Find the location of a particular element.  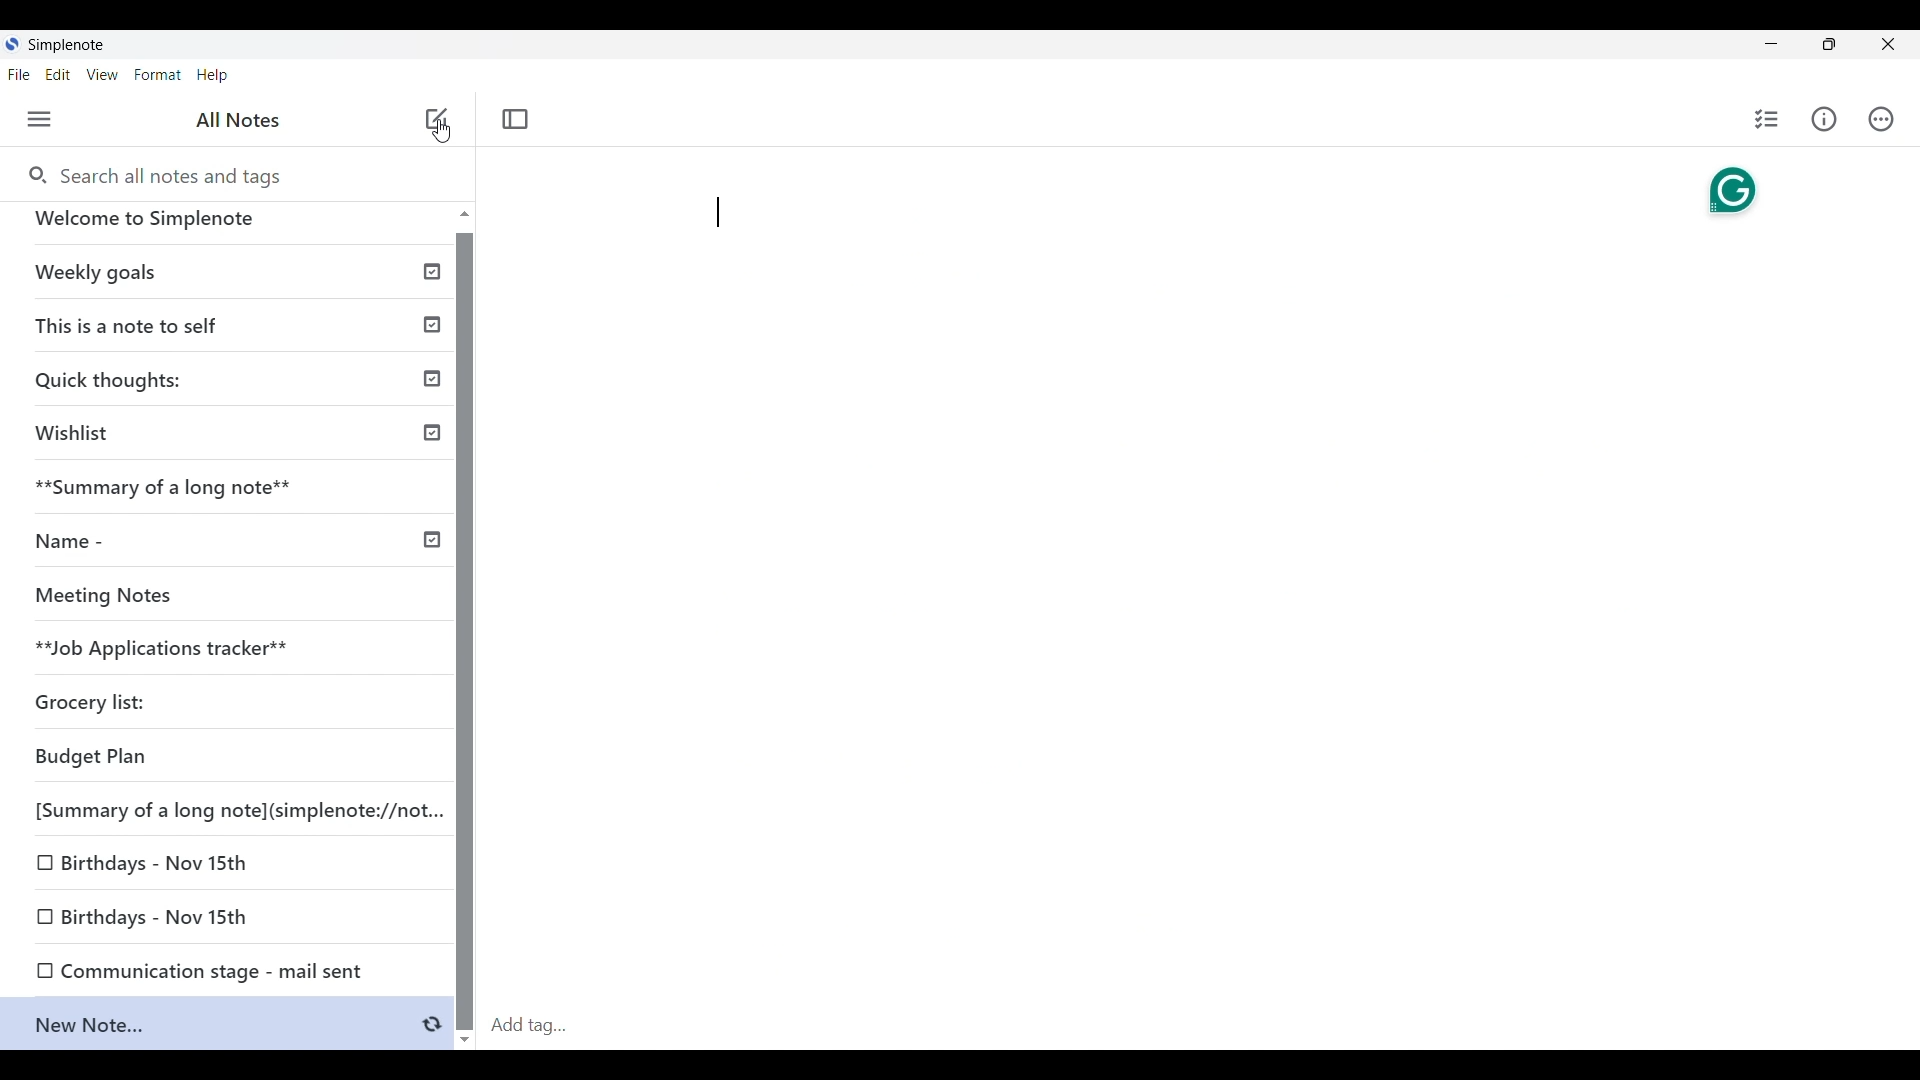

Unpublished note is located at coordinates (233, 496).